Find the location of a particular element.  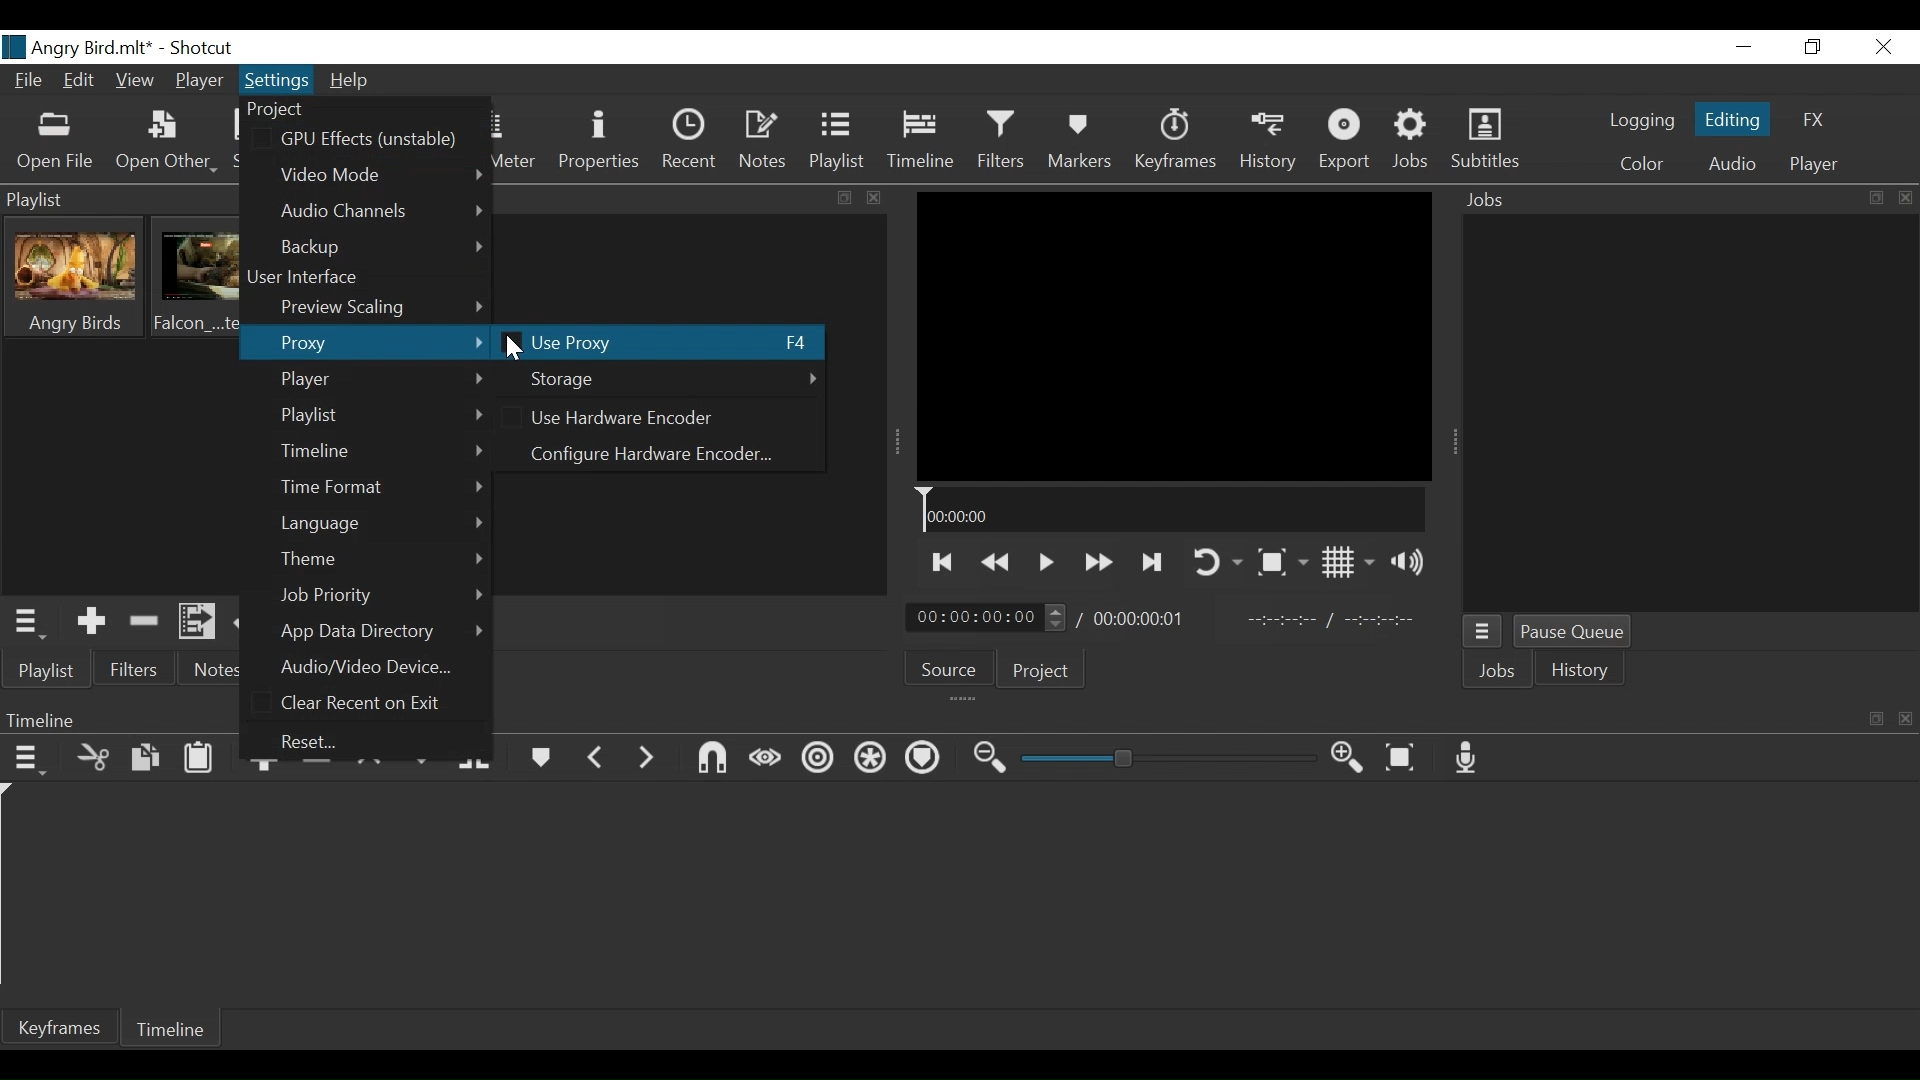

Audio is located at coordinates (1735, 164).